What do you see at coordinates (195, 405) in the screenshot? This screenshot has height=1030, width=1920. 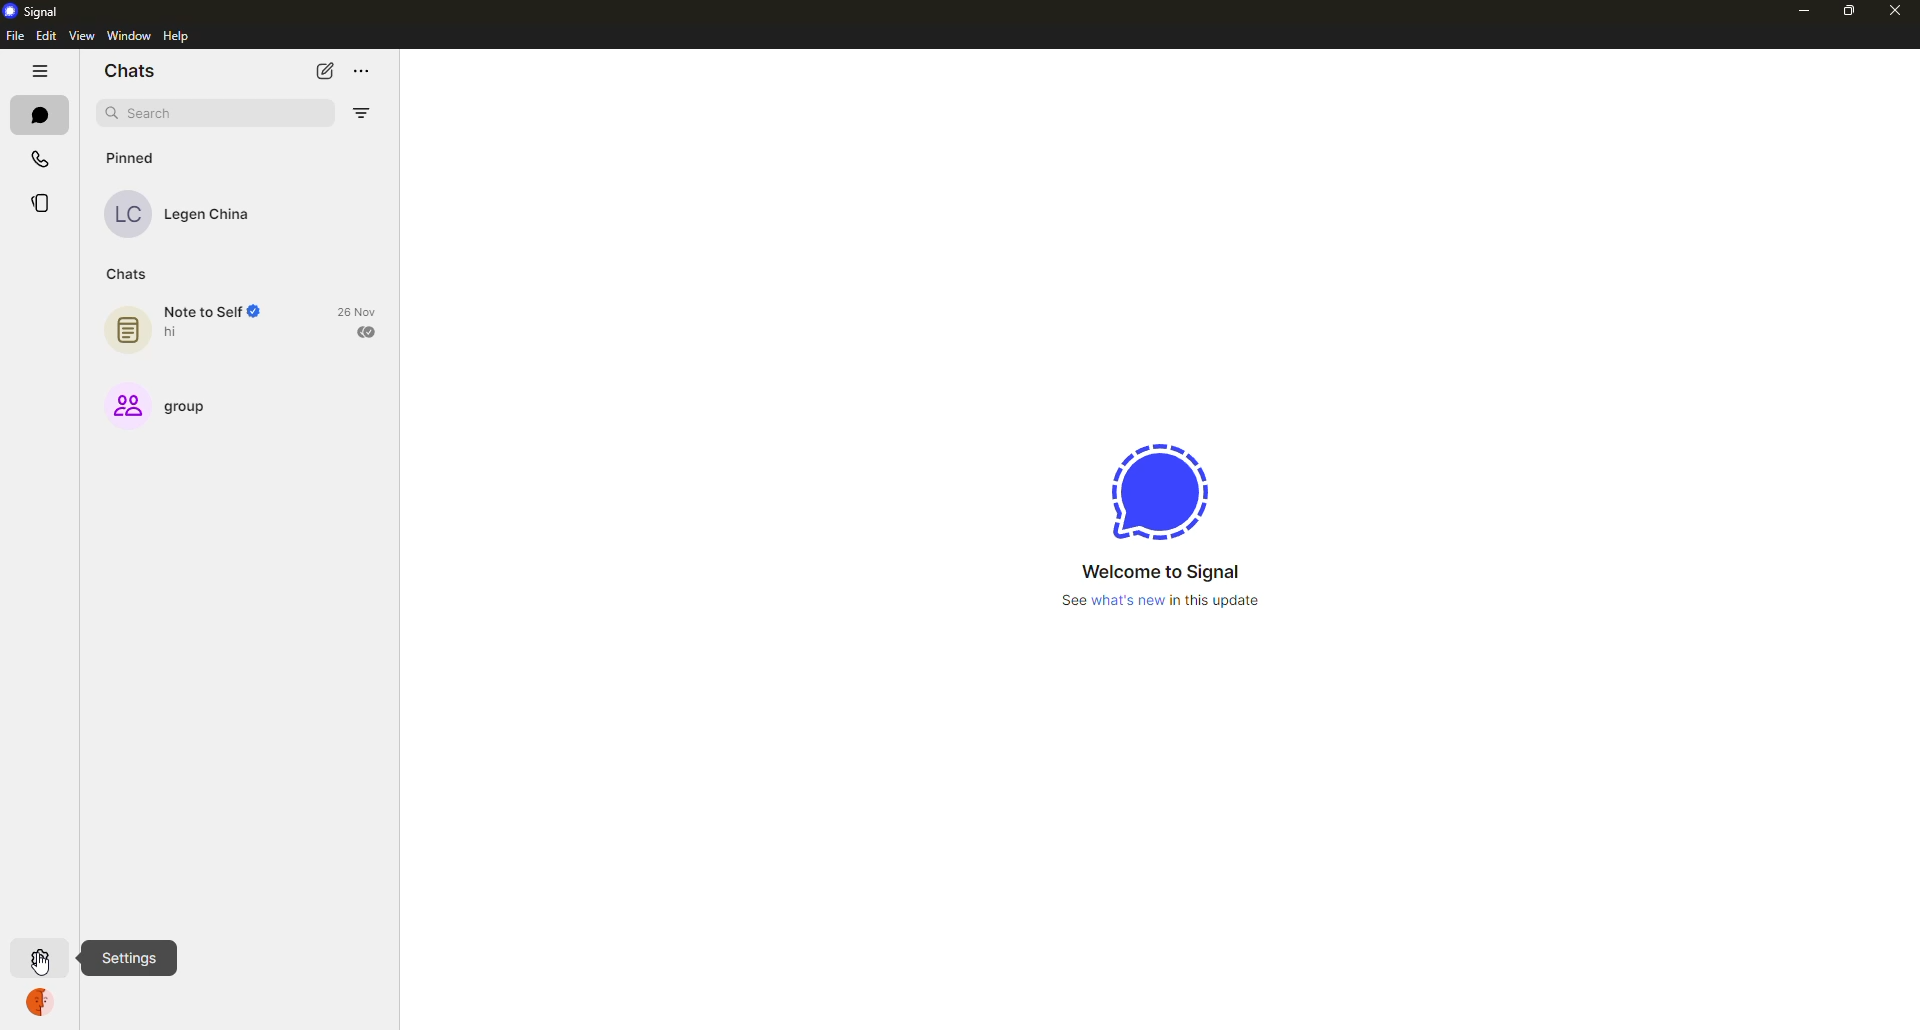 I see `group` at bounding box center [195, 405].